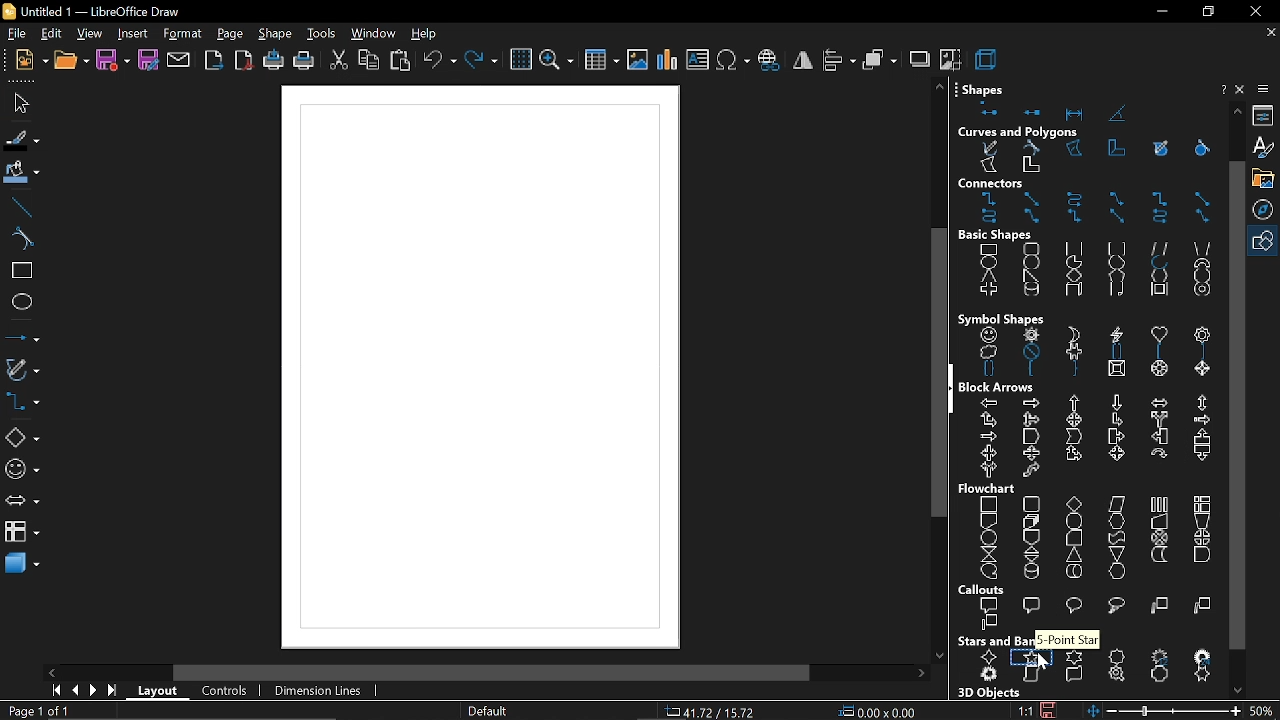 The width and height of the screenshot is (1280, 720). Describe the element at coordinates (183, 35) in the screenshot. I see `format` at that location.